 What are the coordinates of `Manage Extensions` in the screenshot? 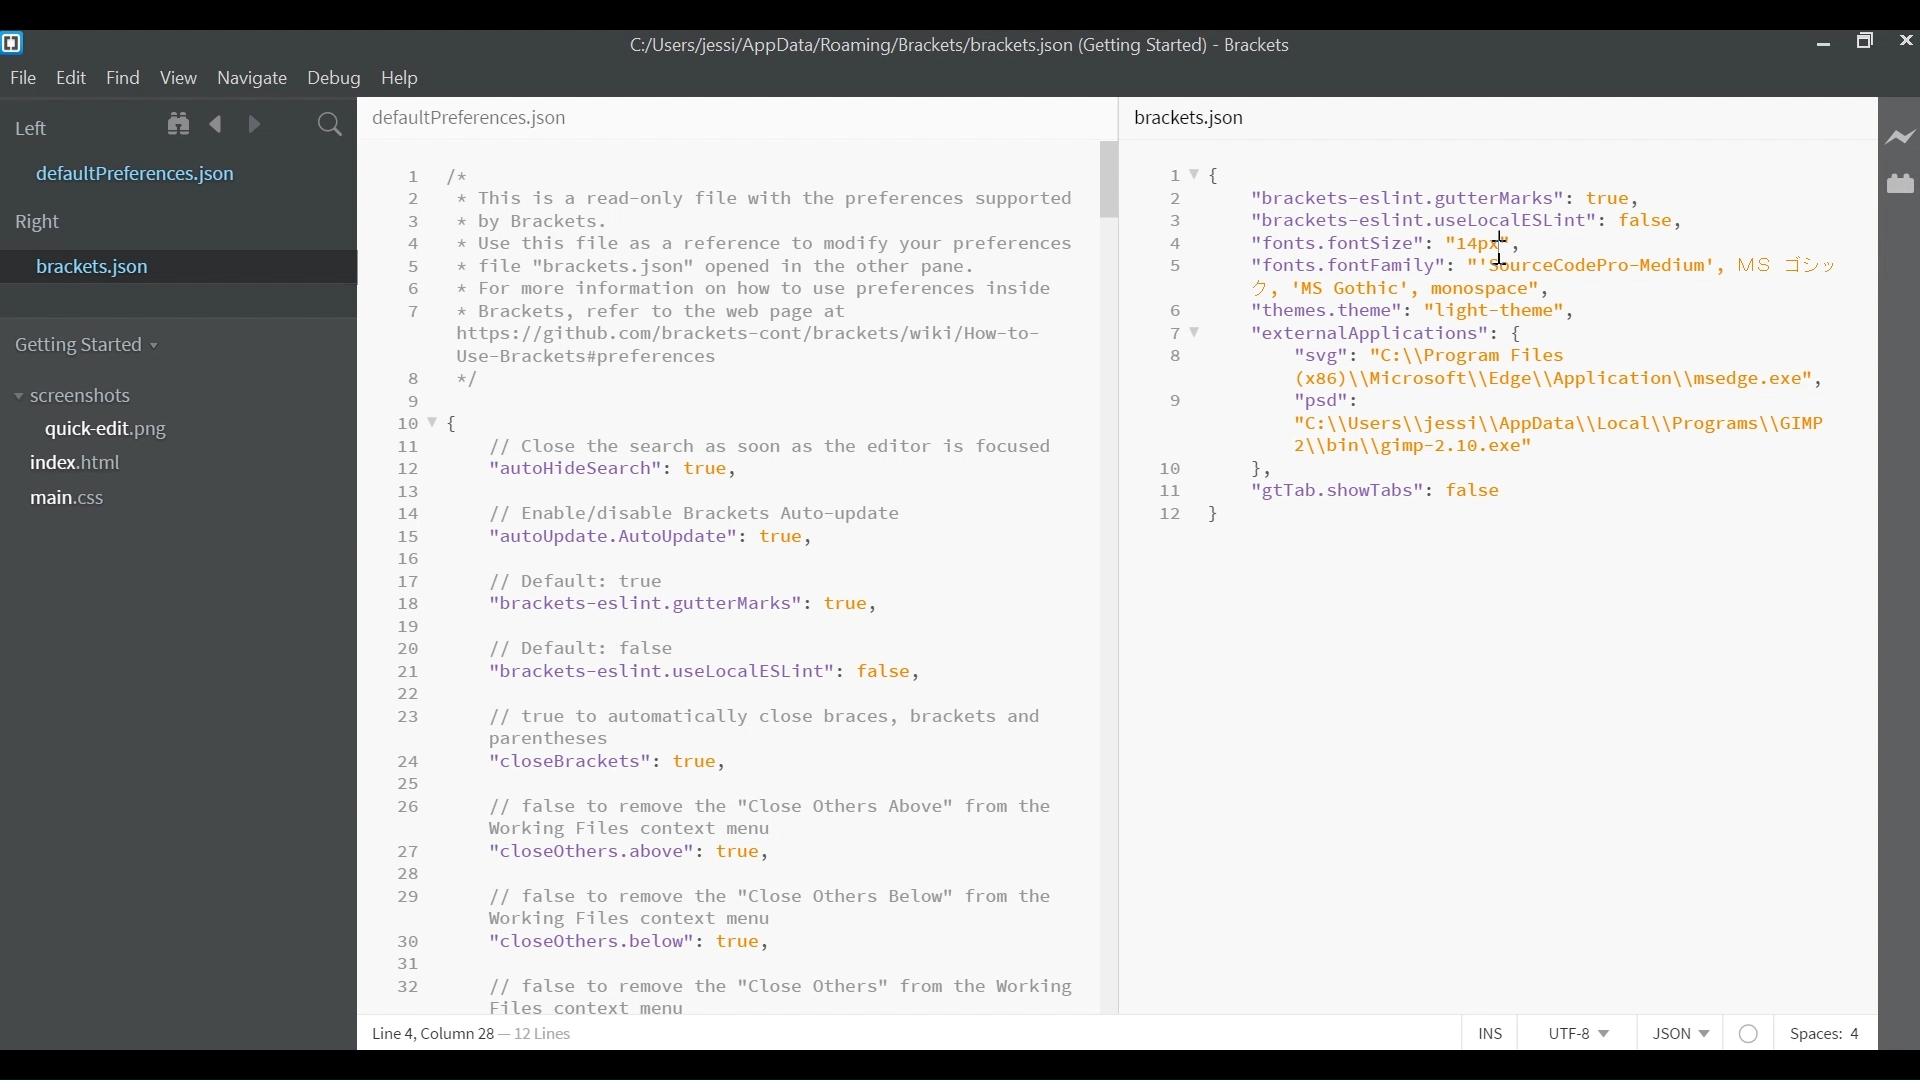 It's located at (1900, 184).